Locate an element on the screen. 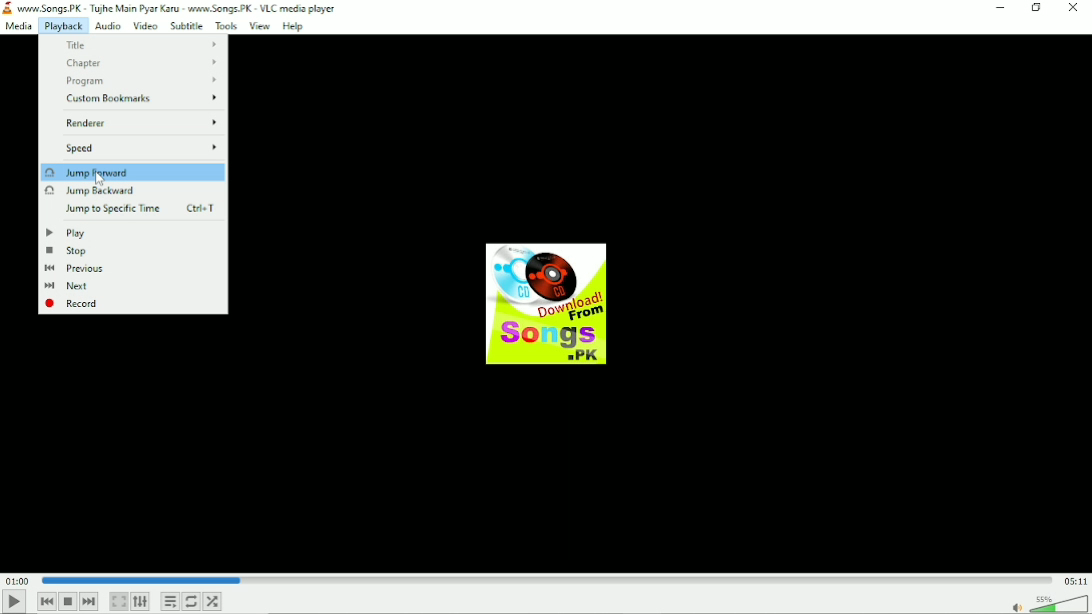 The image size is (1092, 614). Program is located at coordinates (145, 82).